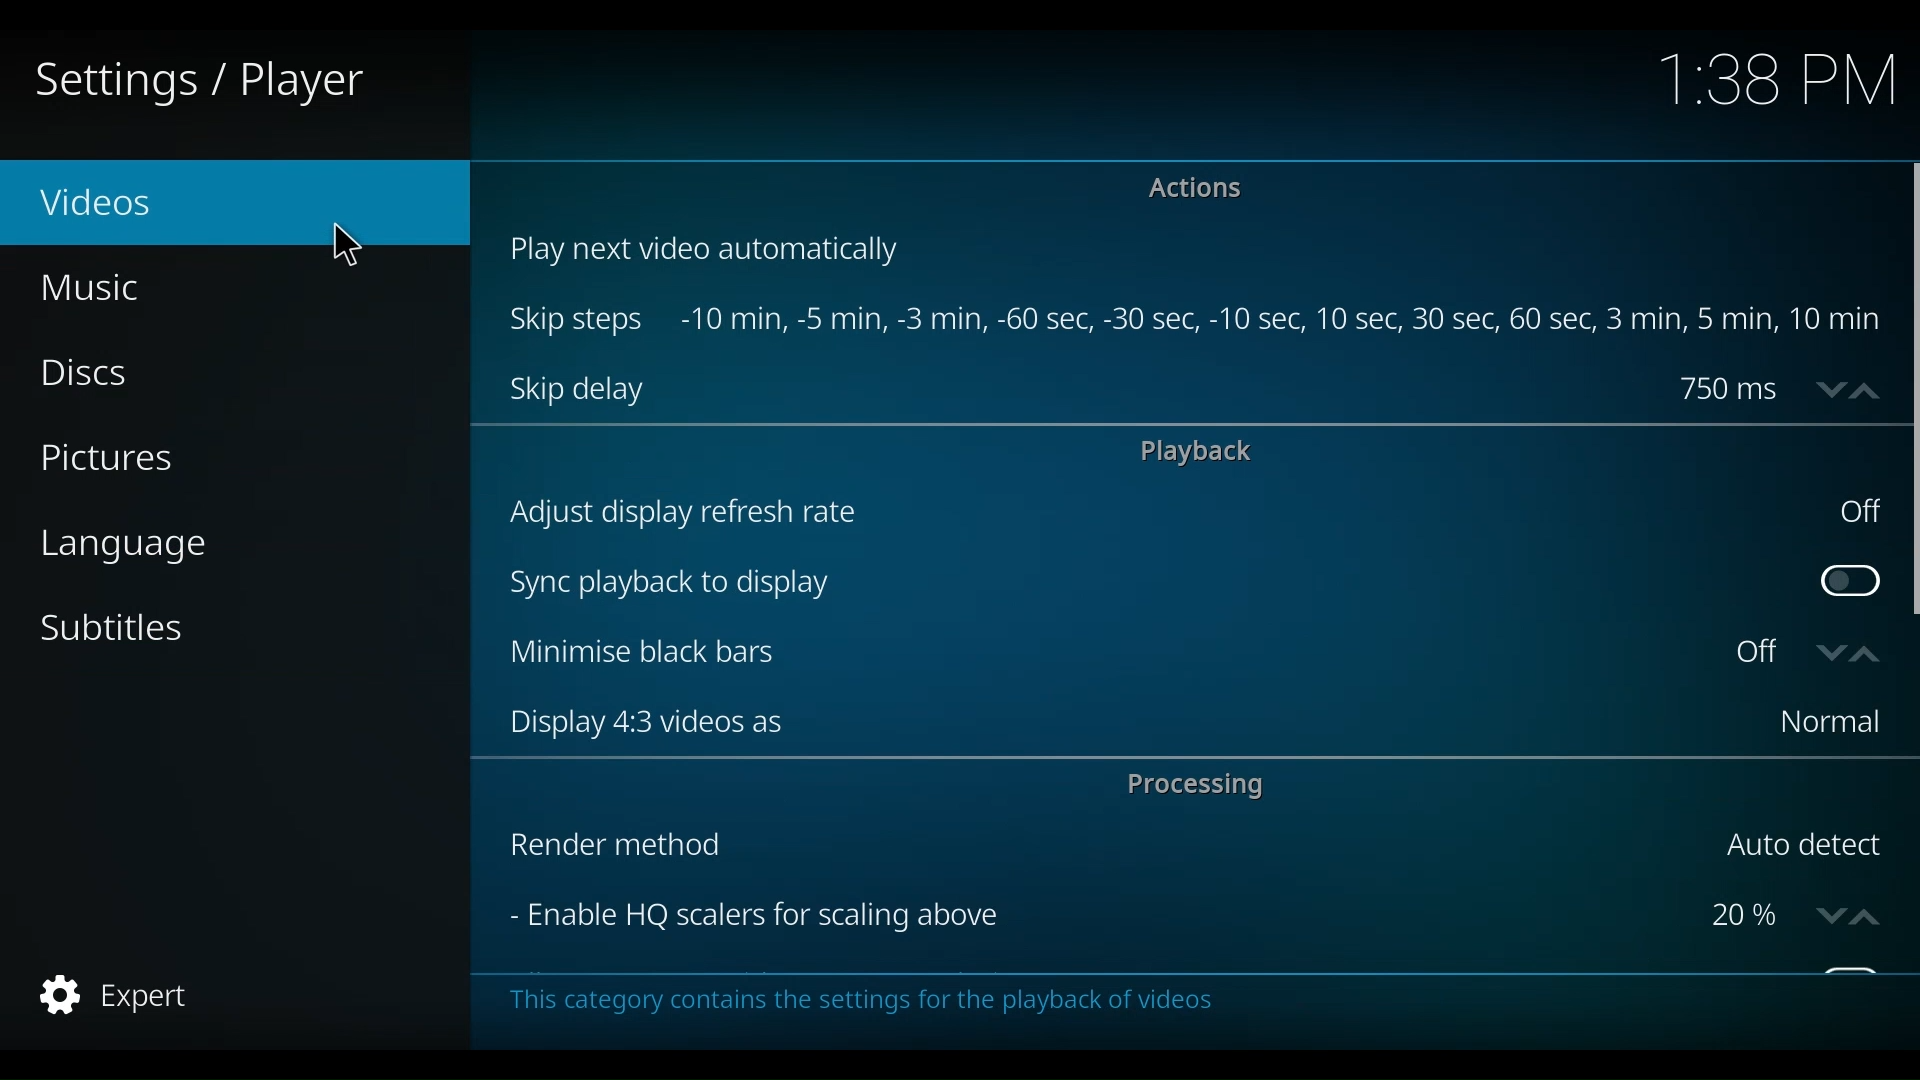  Describe the element at coordinates (1154, 517) in the screenshot. I see `Adjust display refresh rate` at that location.